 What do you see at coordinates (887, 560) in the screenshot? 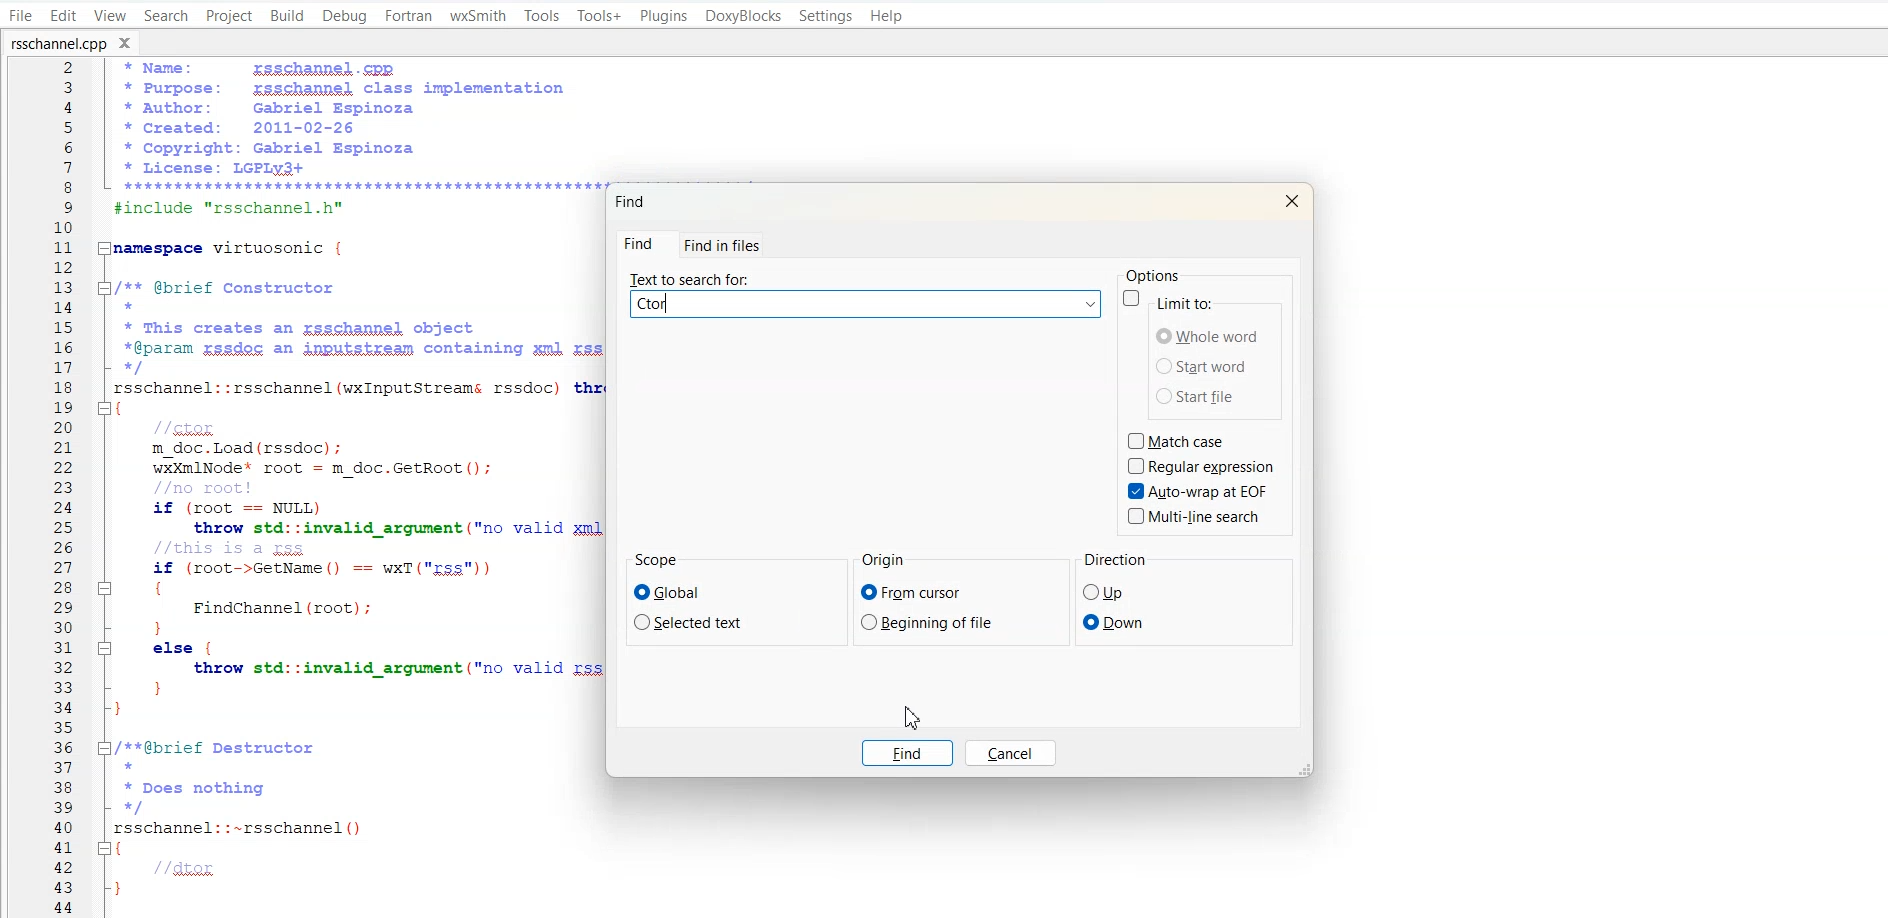
I see `Origin` at bounding box center [887, 560].